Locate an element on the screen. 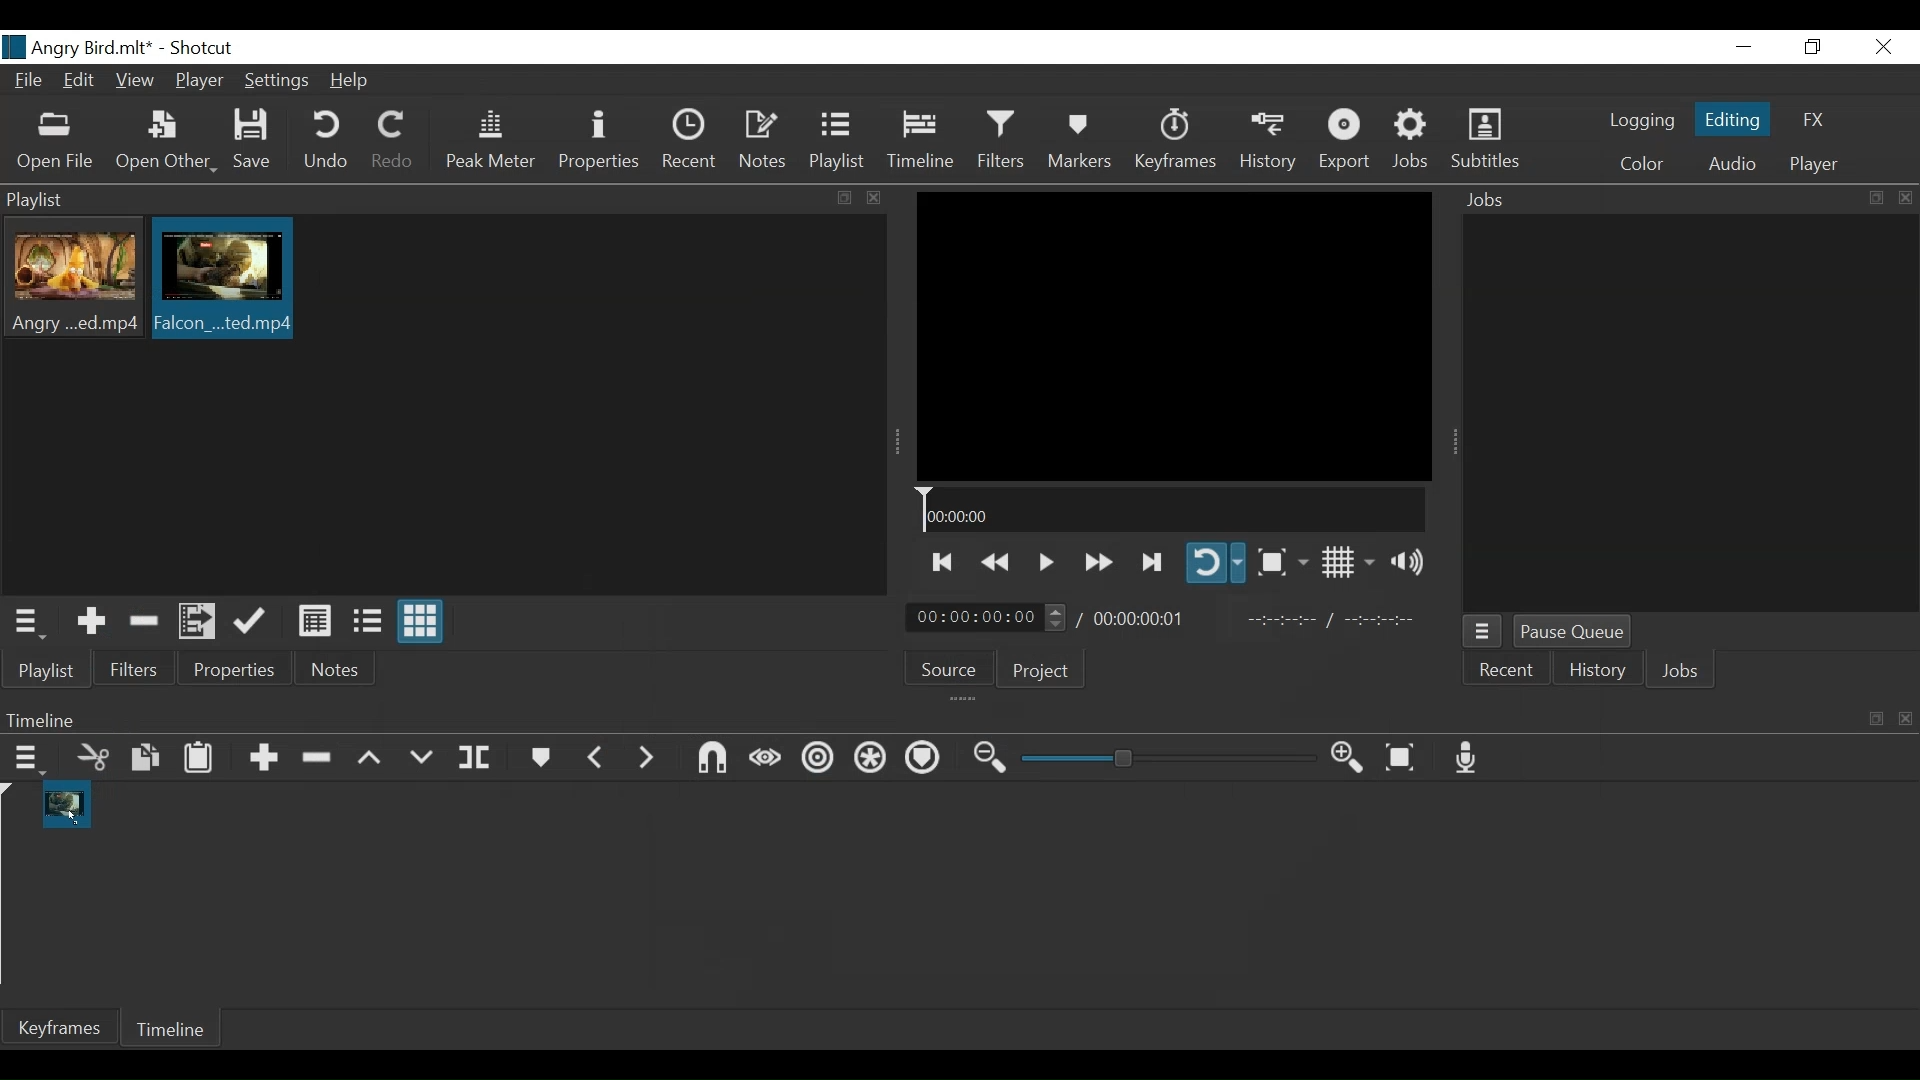 Image resolution: width=1920 pixels, height=1080 pixels. Properties is located at coordinates (231, 668).